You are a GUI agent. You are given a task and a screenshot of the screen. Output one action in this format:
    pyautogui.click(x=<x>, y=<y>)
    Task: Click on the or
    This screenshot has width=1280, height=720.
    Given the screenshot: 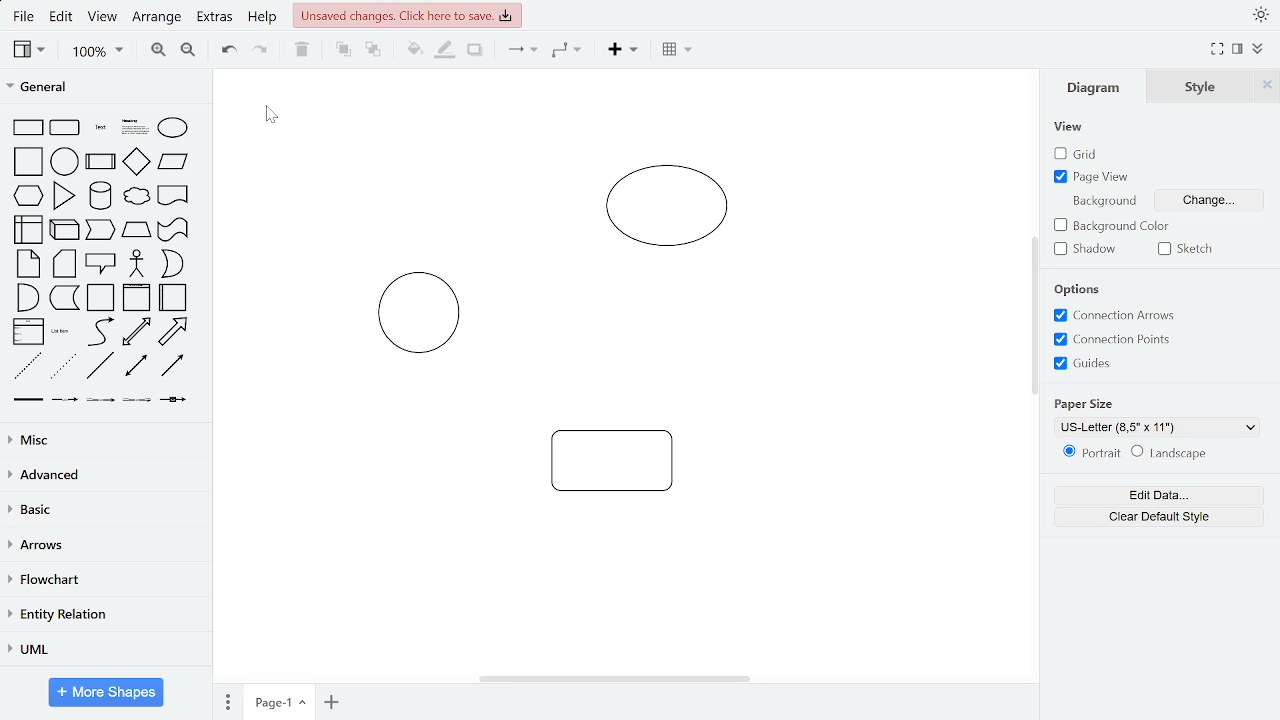 What is the action you would take?
    pyautogui.click(x=171, y=263)
    